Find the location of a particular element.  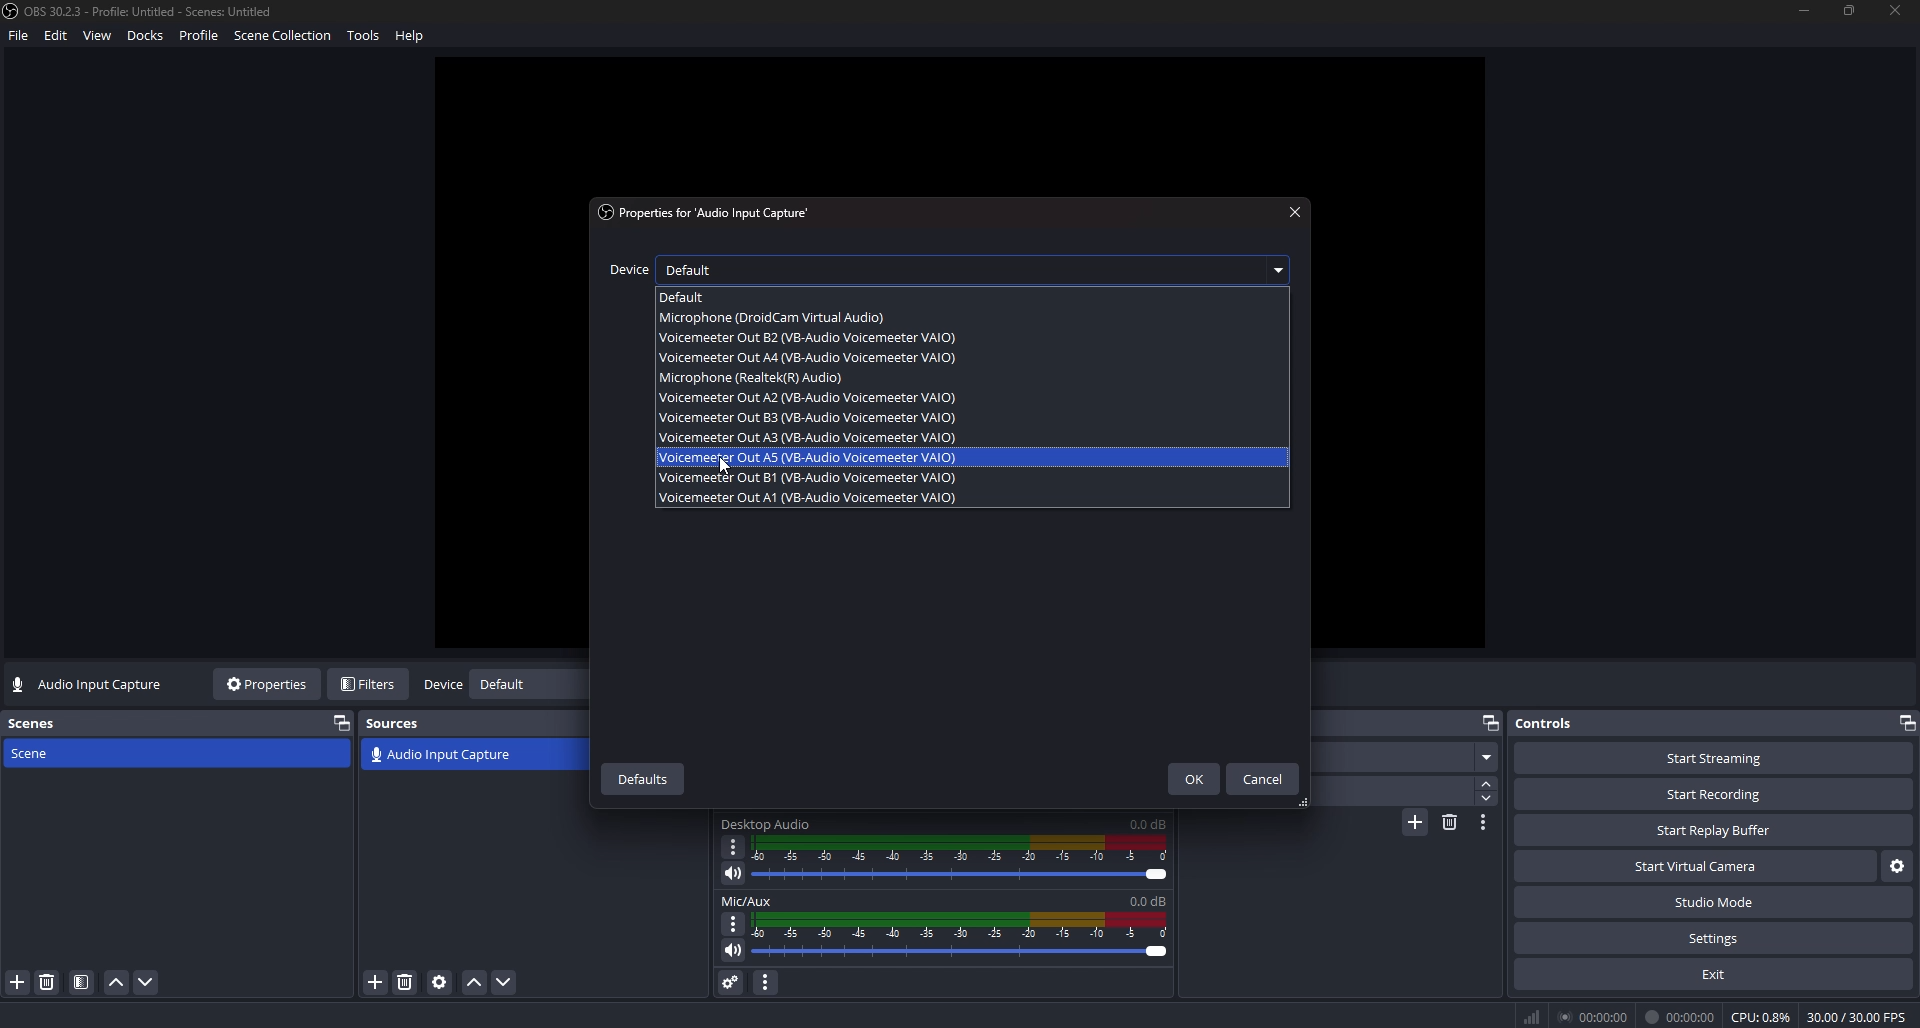

properties is located at coordinates (269, 684).